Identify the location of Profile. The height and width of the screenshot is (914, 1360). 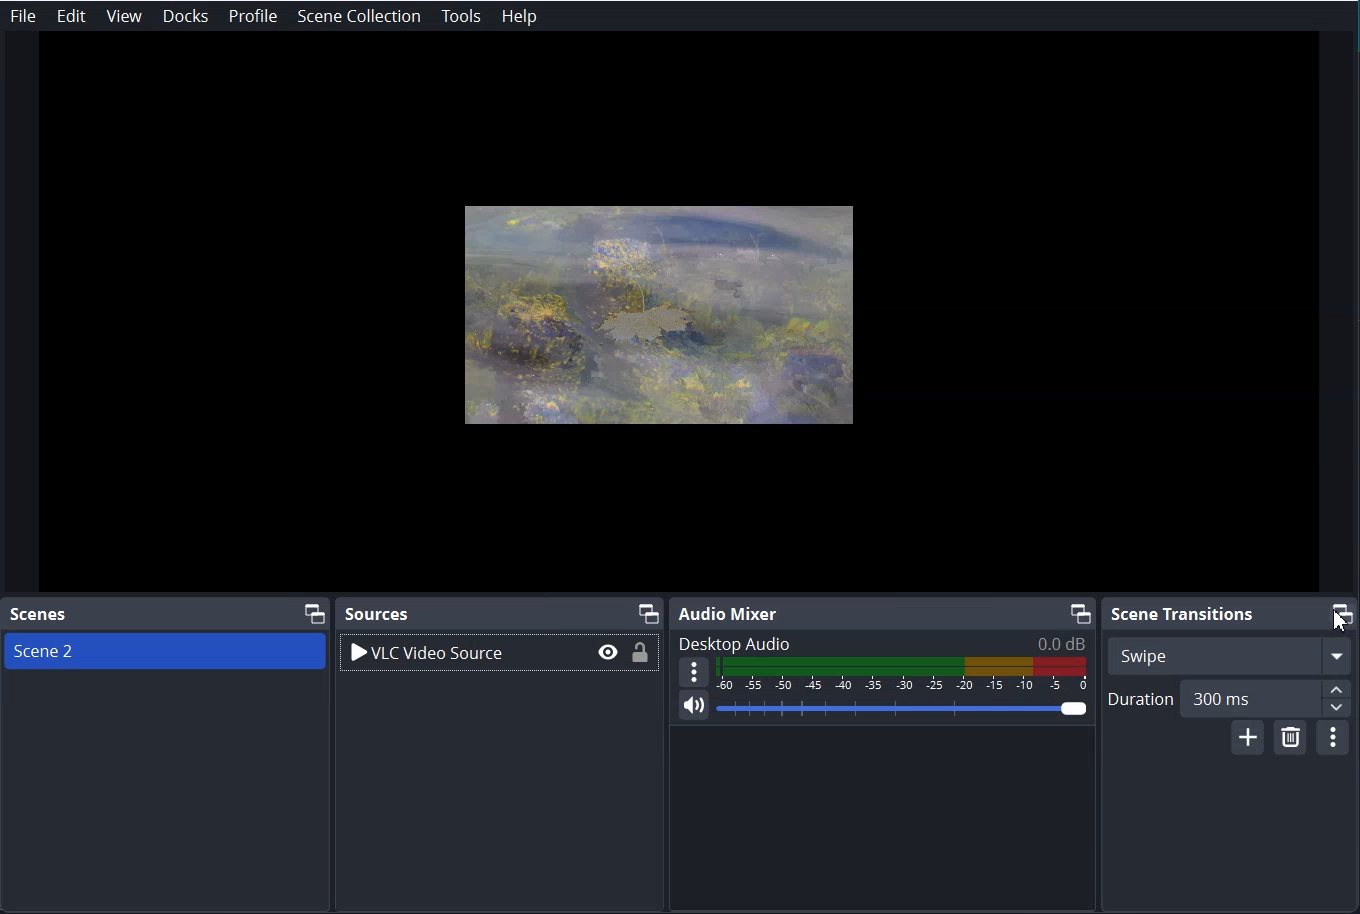
(253, 16).